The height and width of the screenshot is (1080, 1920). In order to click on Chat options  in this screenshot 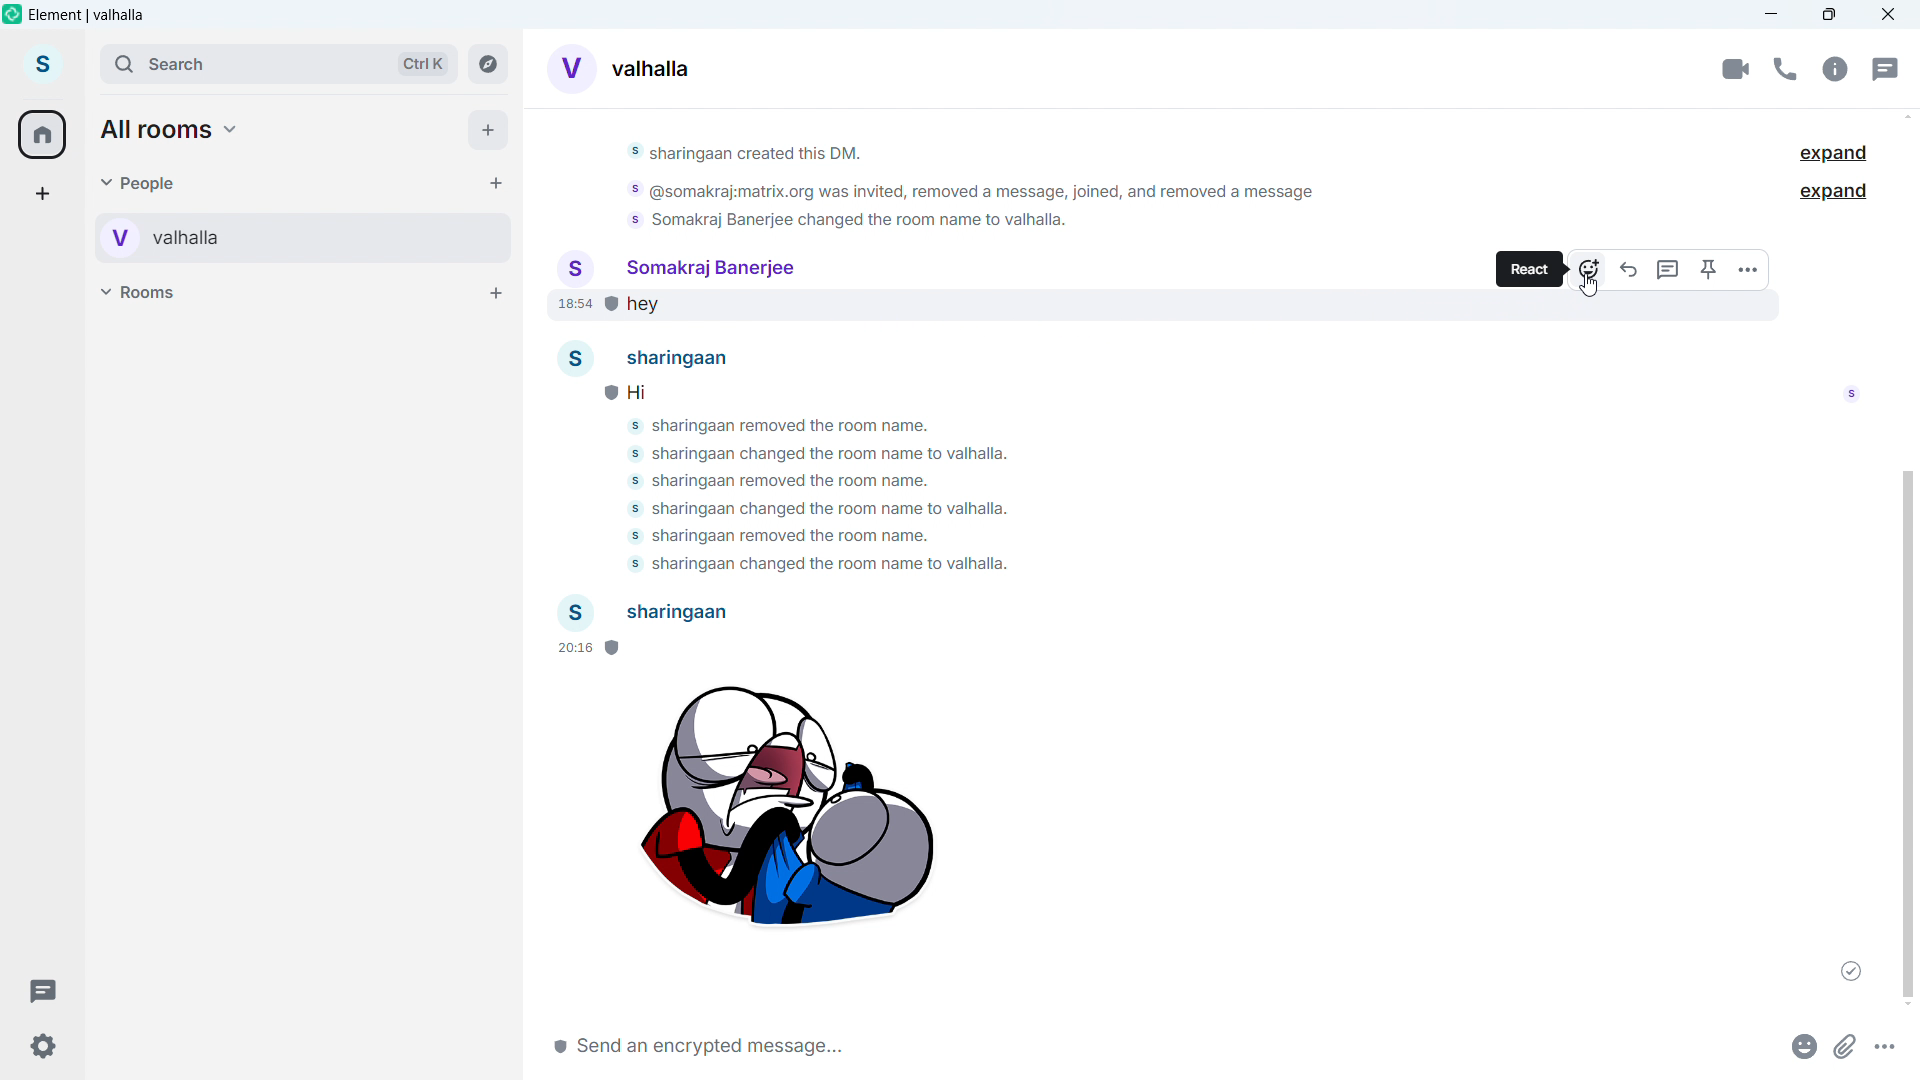, I will do `click(1834, 69)`.